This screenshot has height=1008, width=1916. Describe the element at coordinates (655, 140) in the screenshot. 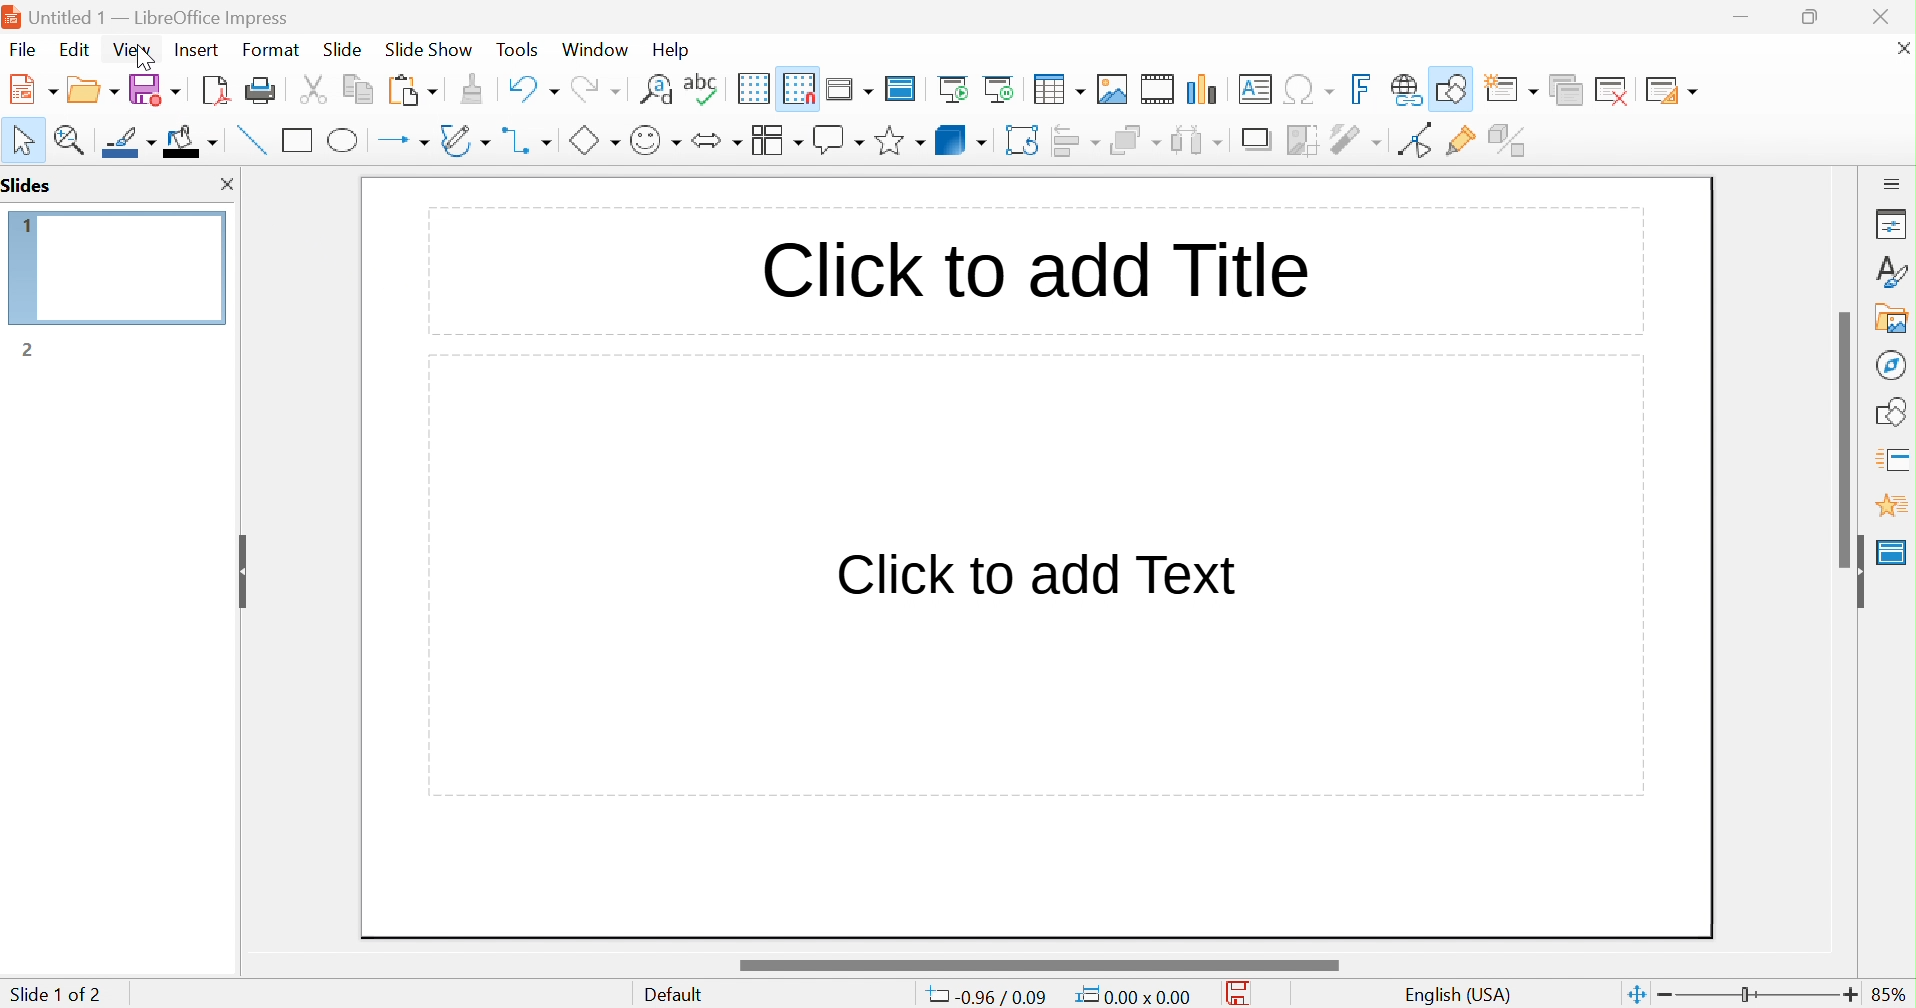

I see `symbol shapes` at that location.